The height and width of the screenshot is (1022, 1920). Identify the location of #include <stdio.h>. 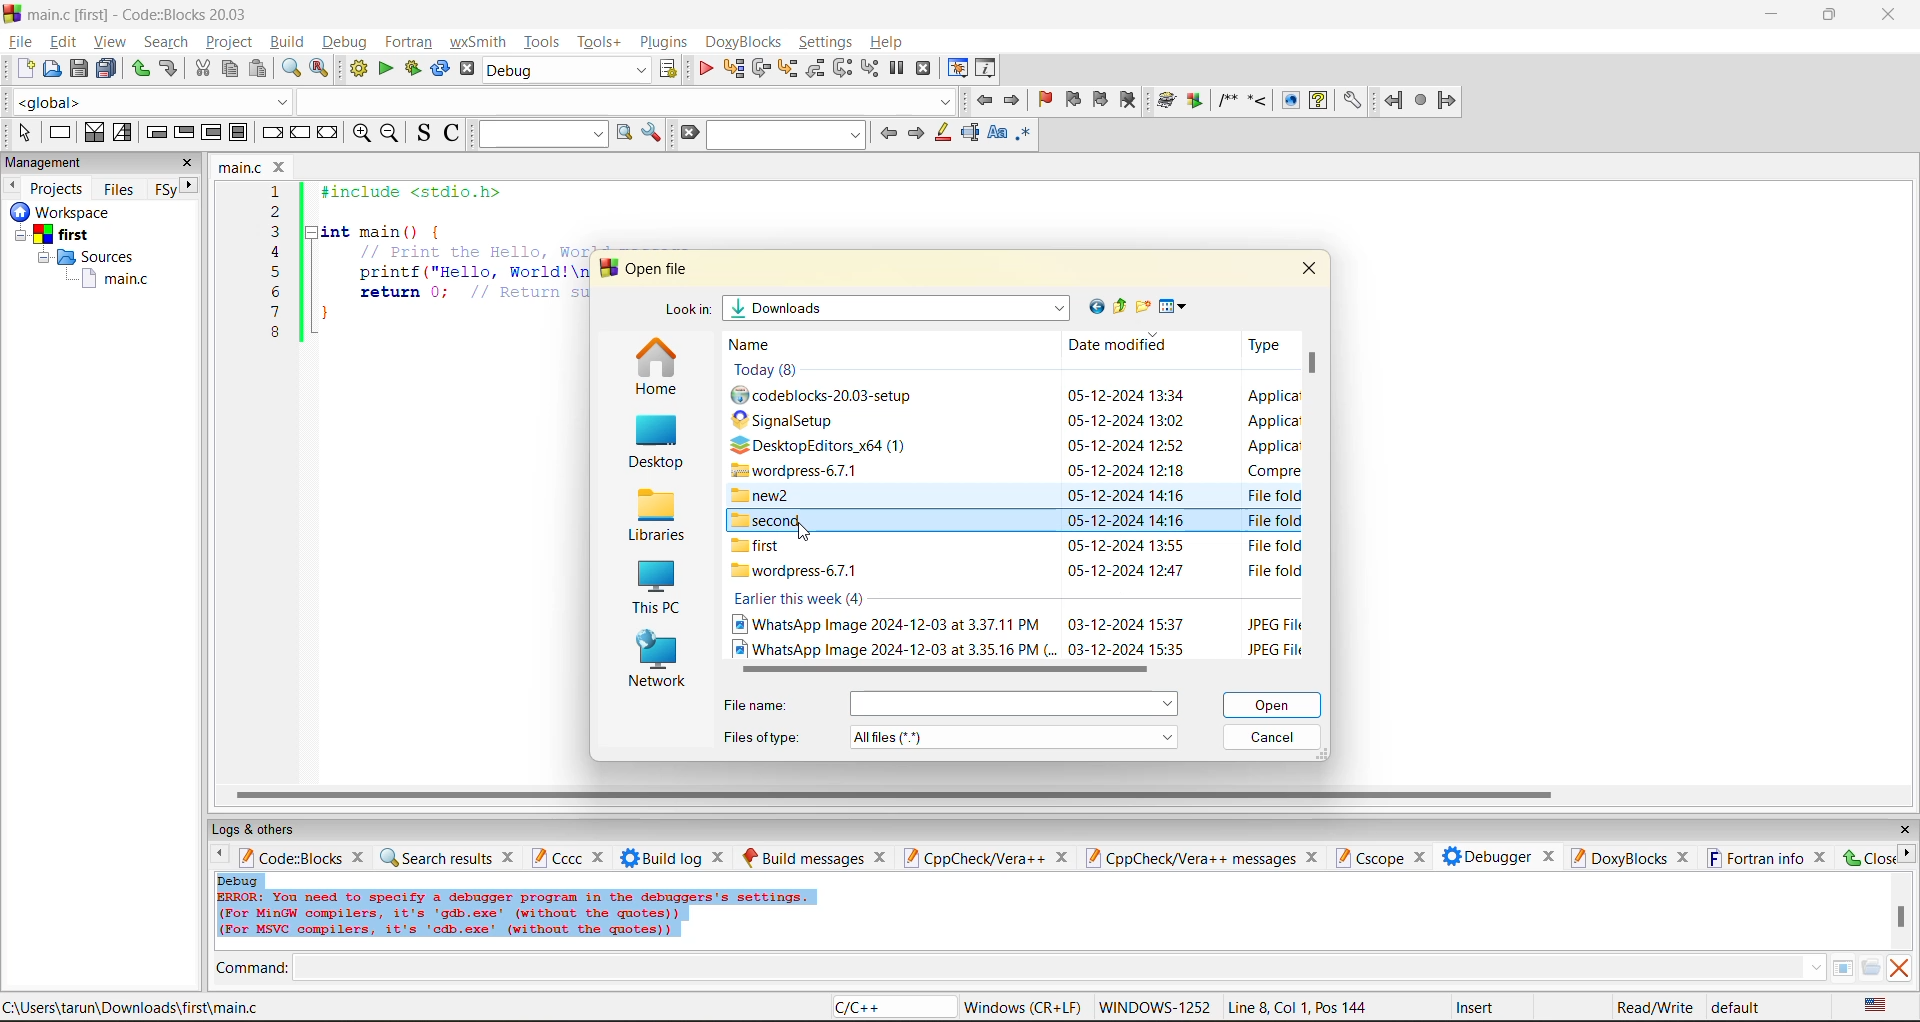
(424, 192).